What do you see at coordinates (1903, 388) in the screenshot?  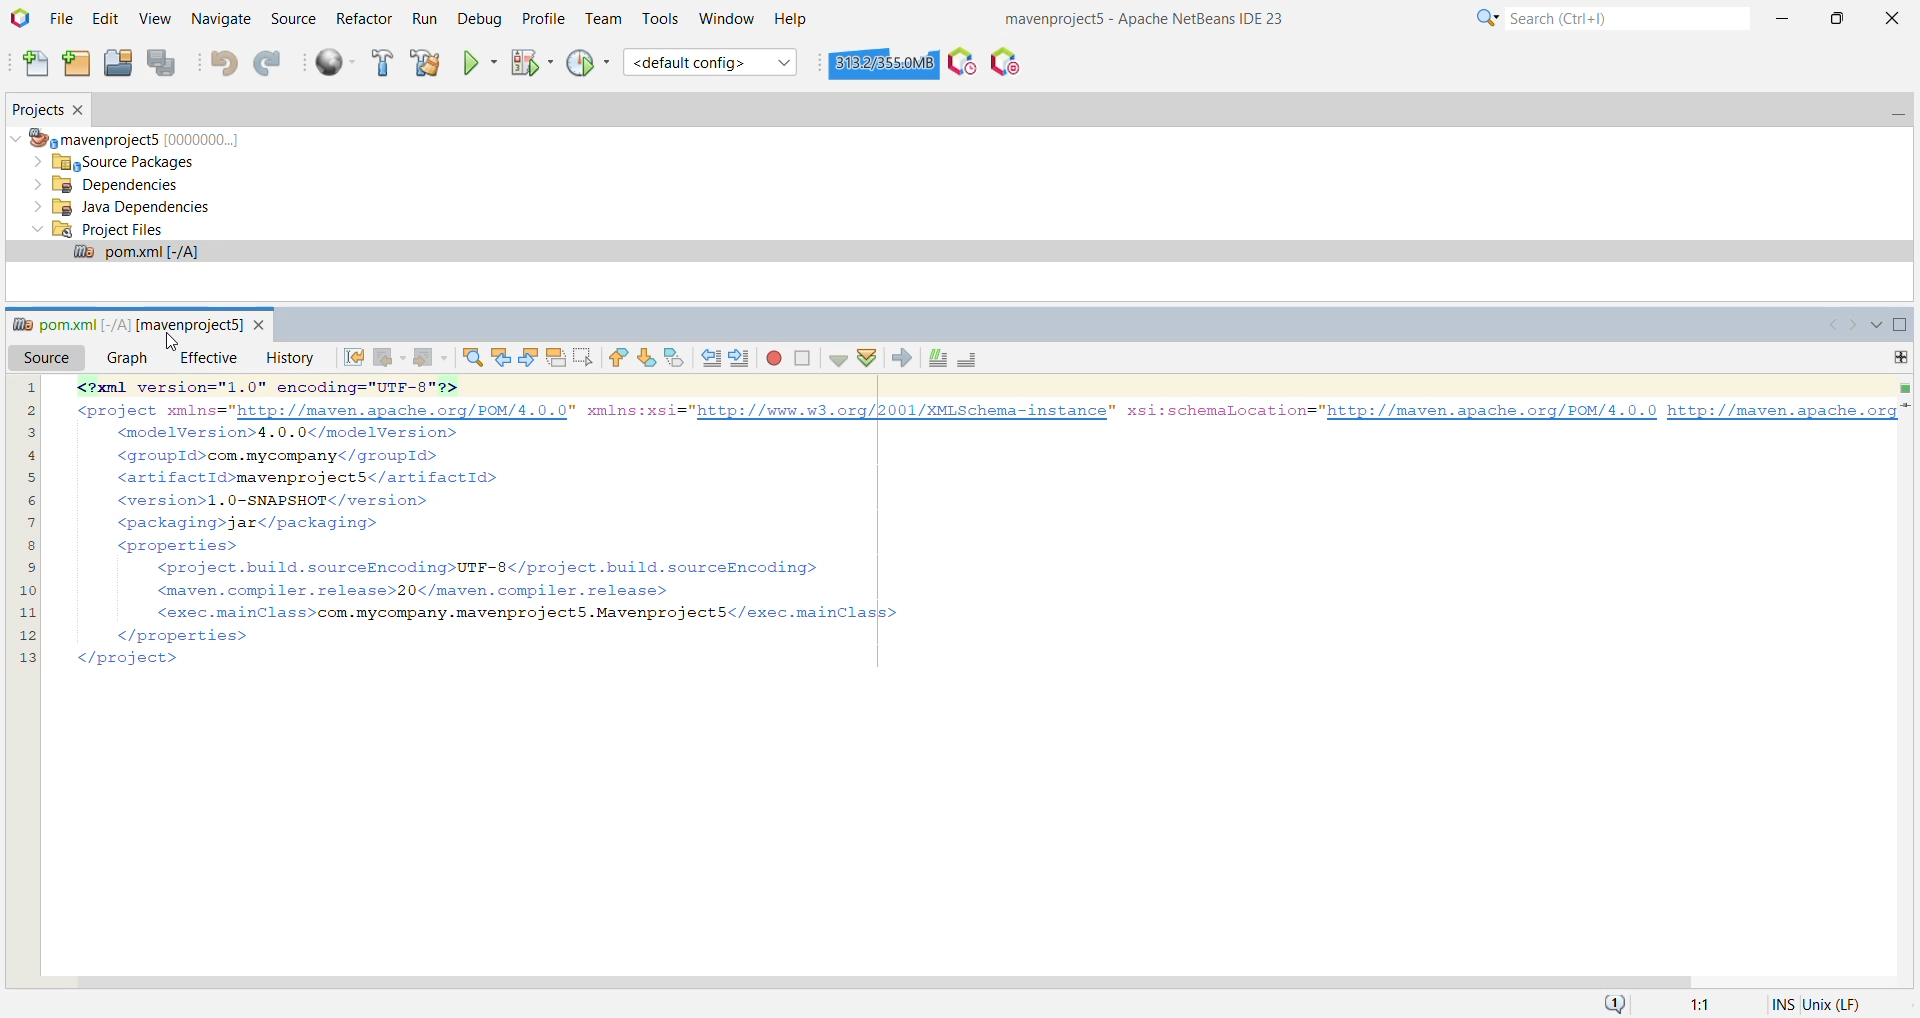 I see `No errors` at bounding box center [1903, 388].